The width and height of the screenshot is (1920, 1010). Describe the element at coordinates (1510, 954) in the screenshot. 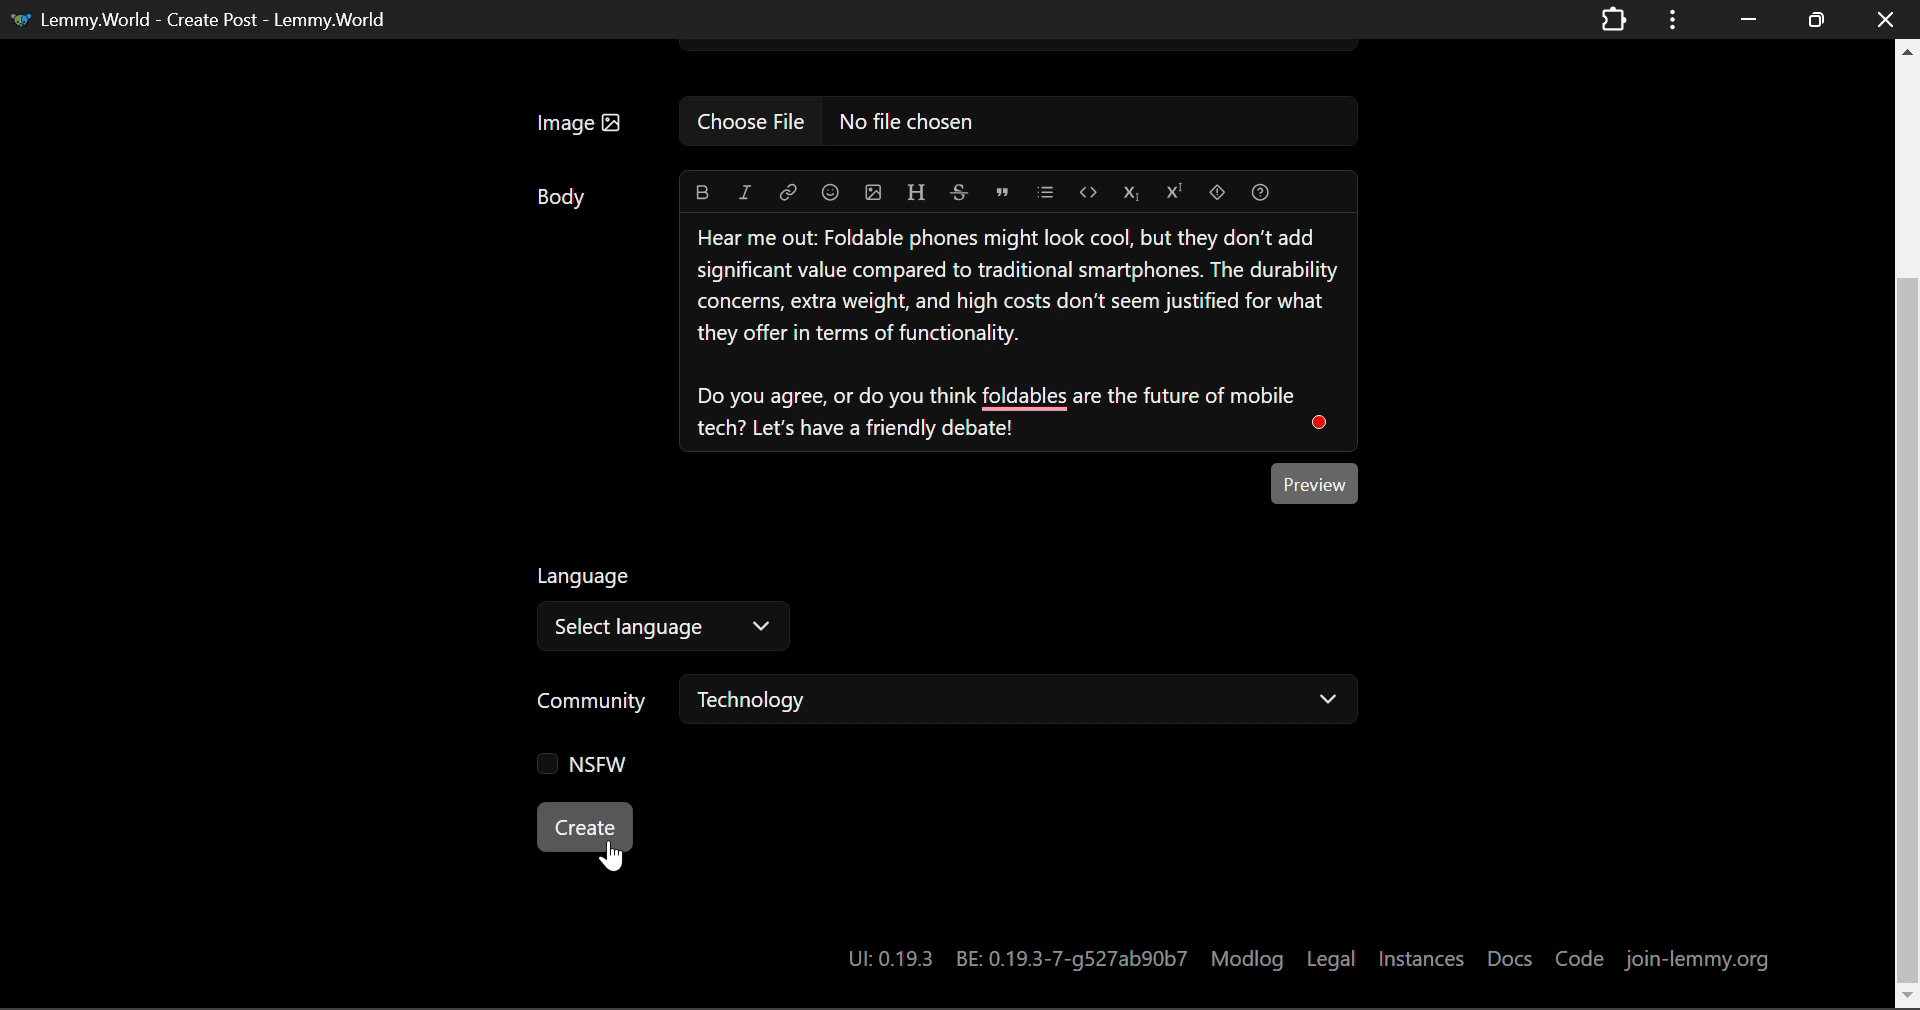

I see `Docs` at that location.